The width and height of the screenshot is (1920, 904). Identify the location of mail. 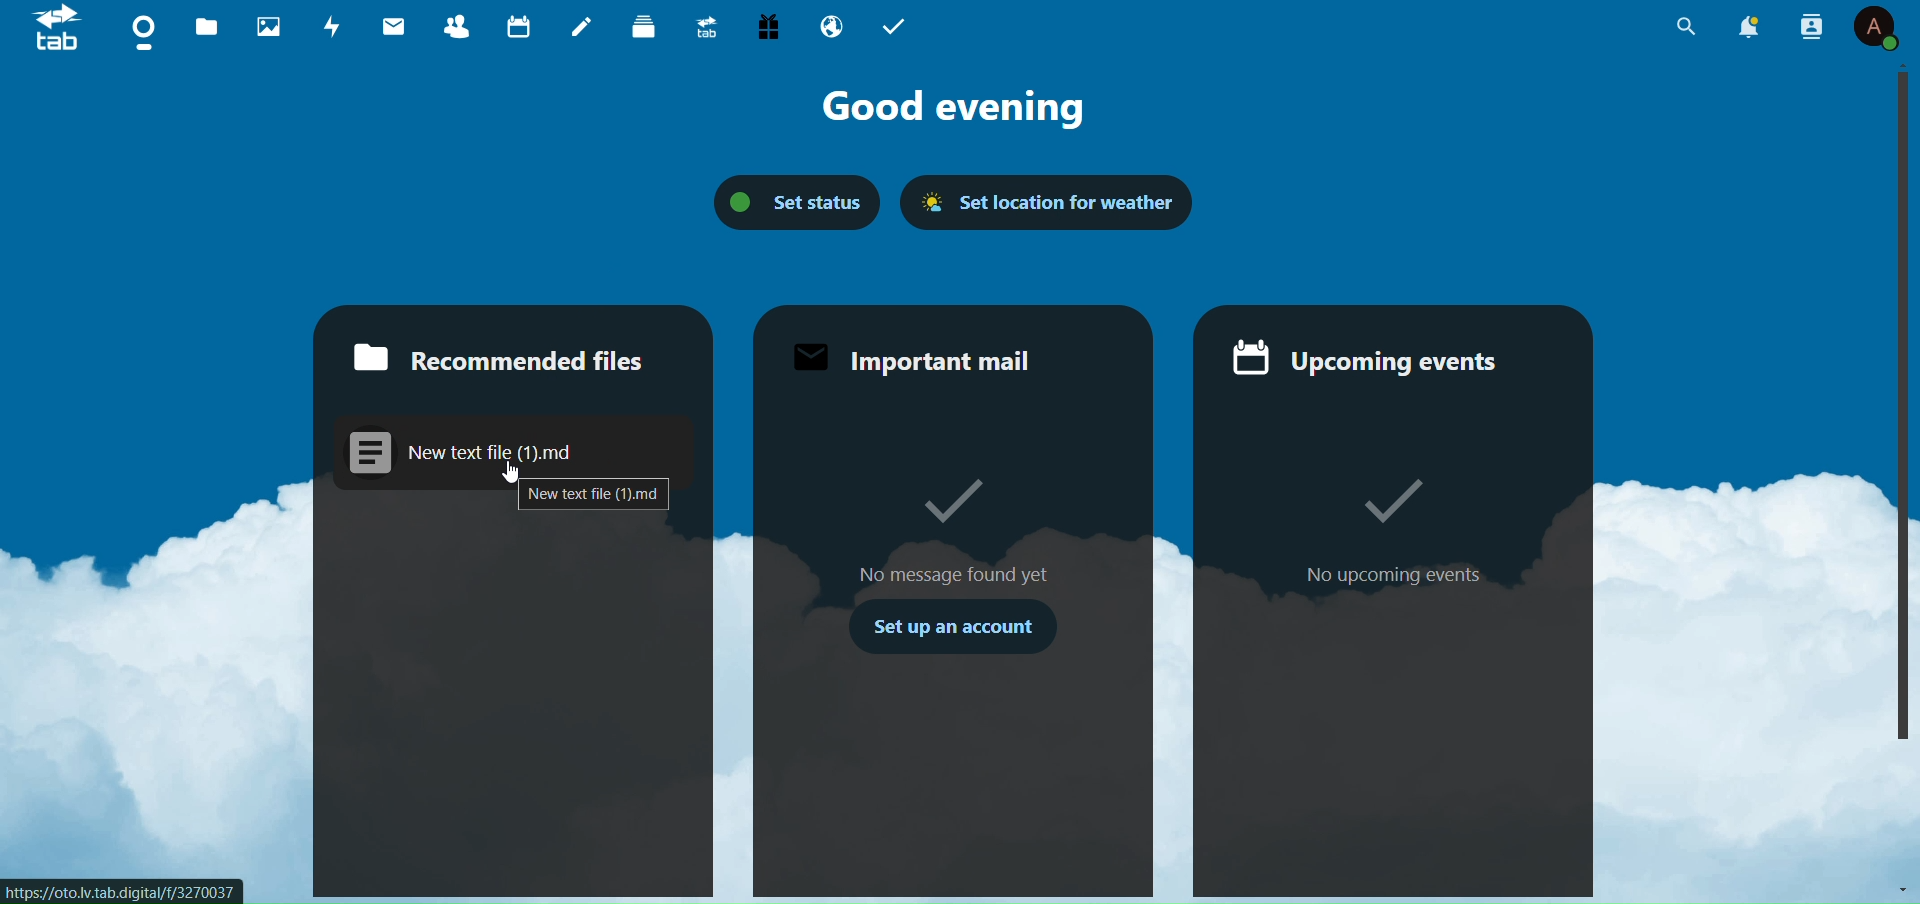
(393, 25).